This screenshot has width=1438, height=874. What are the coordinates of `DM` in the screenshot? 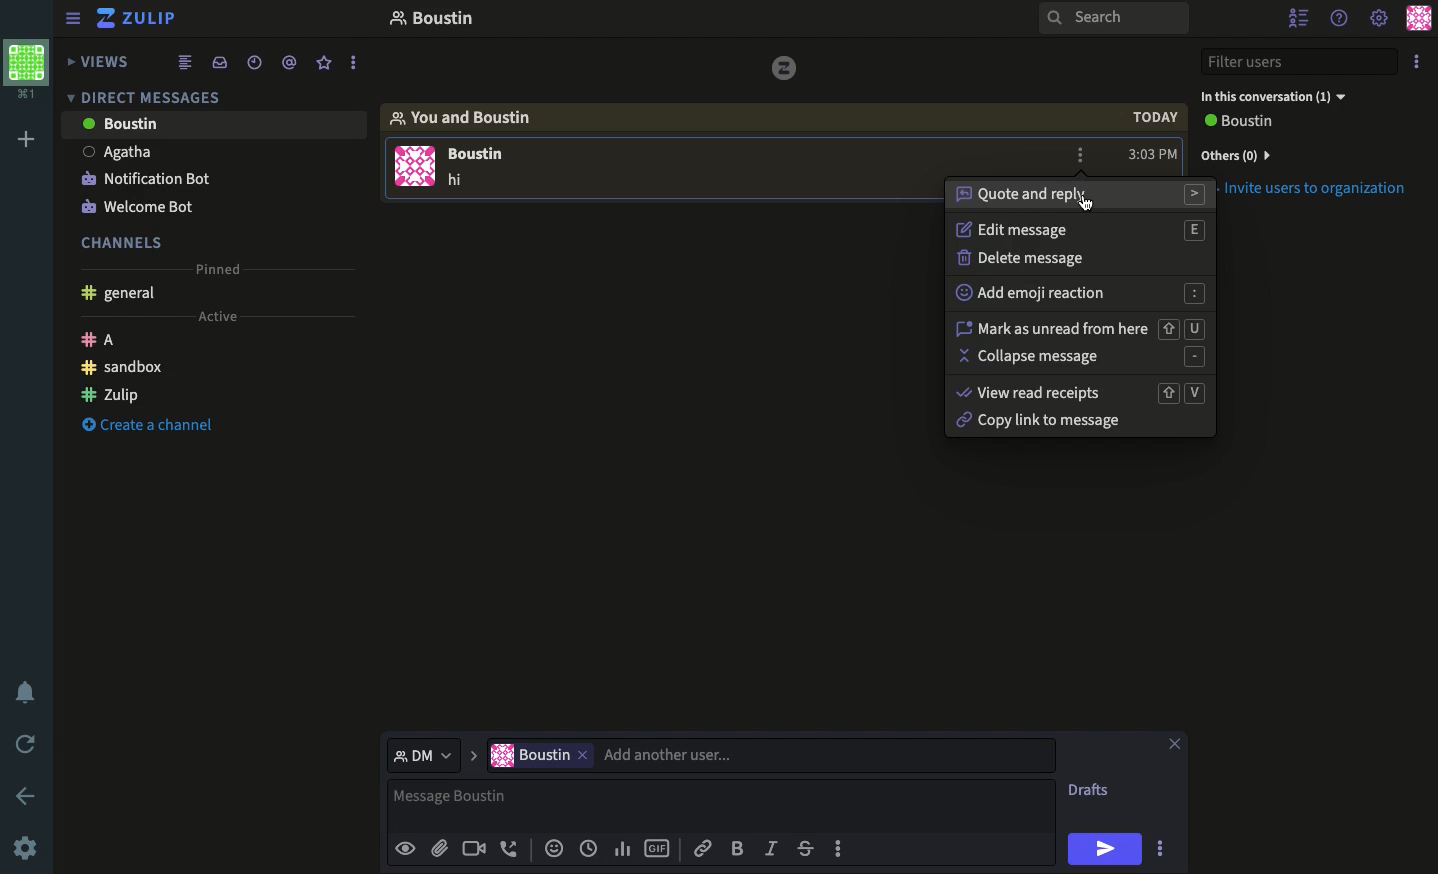 It's located at (149, 96).